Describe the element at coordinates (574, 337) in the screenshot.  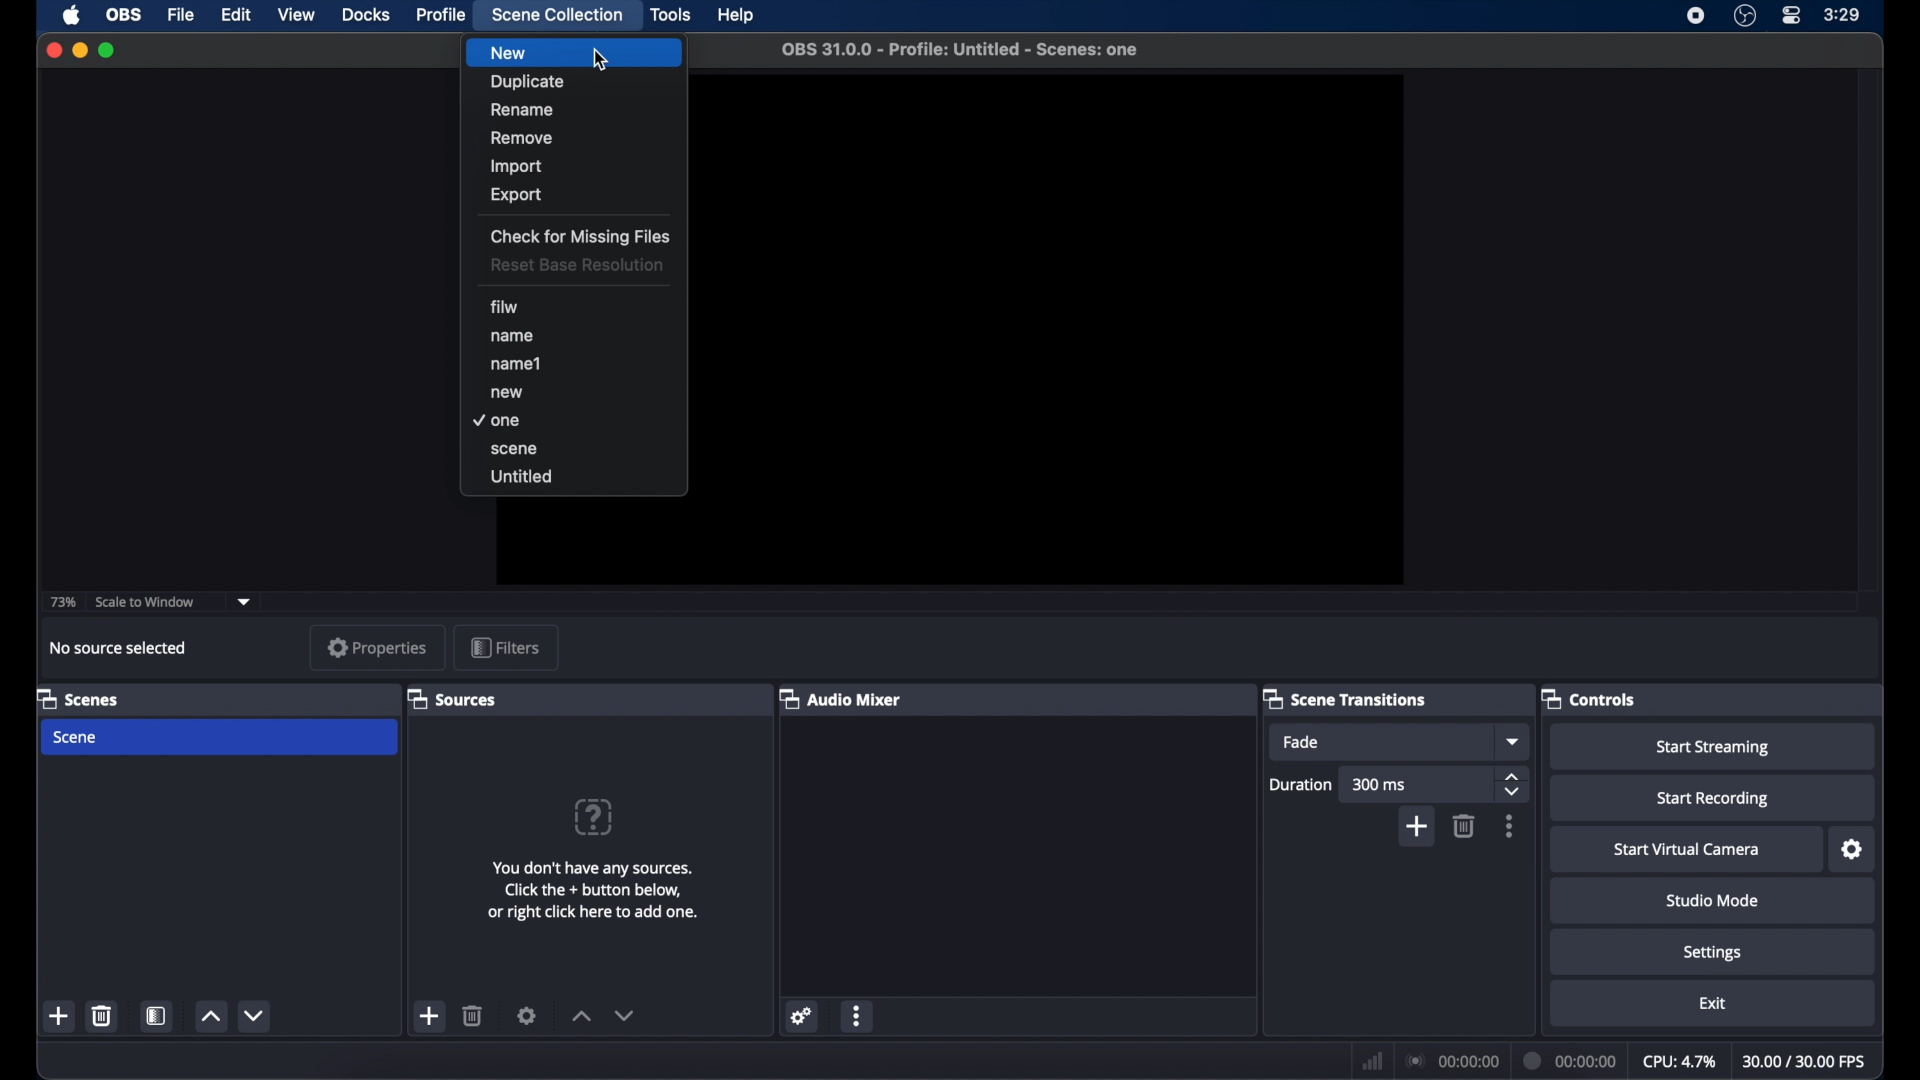
I see `name` at that location.